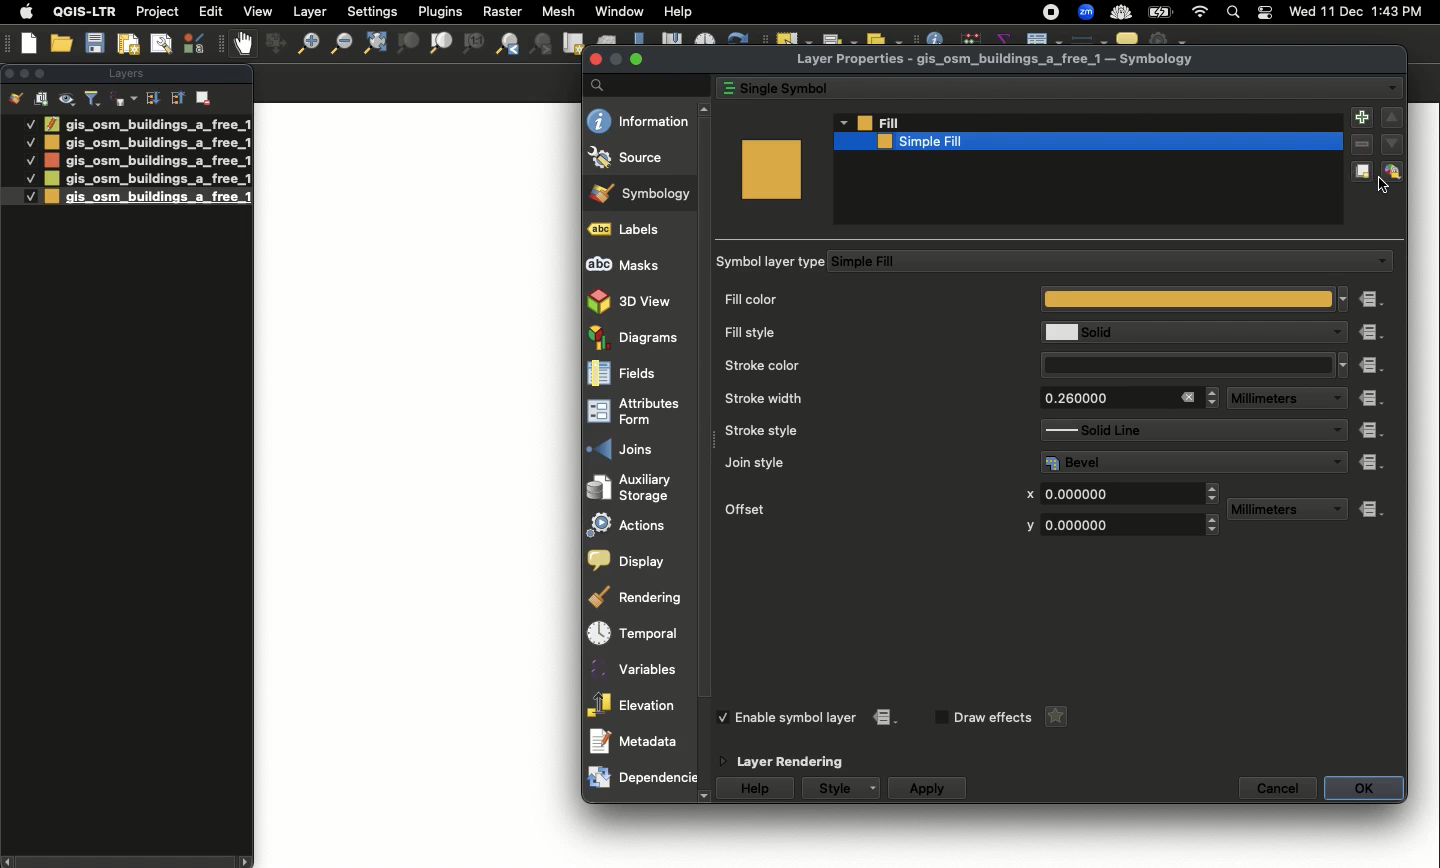 This screenshot has height=868, width=1440. I want to click on 1:1, so click(472, 44).